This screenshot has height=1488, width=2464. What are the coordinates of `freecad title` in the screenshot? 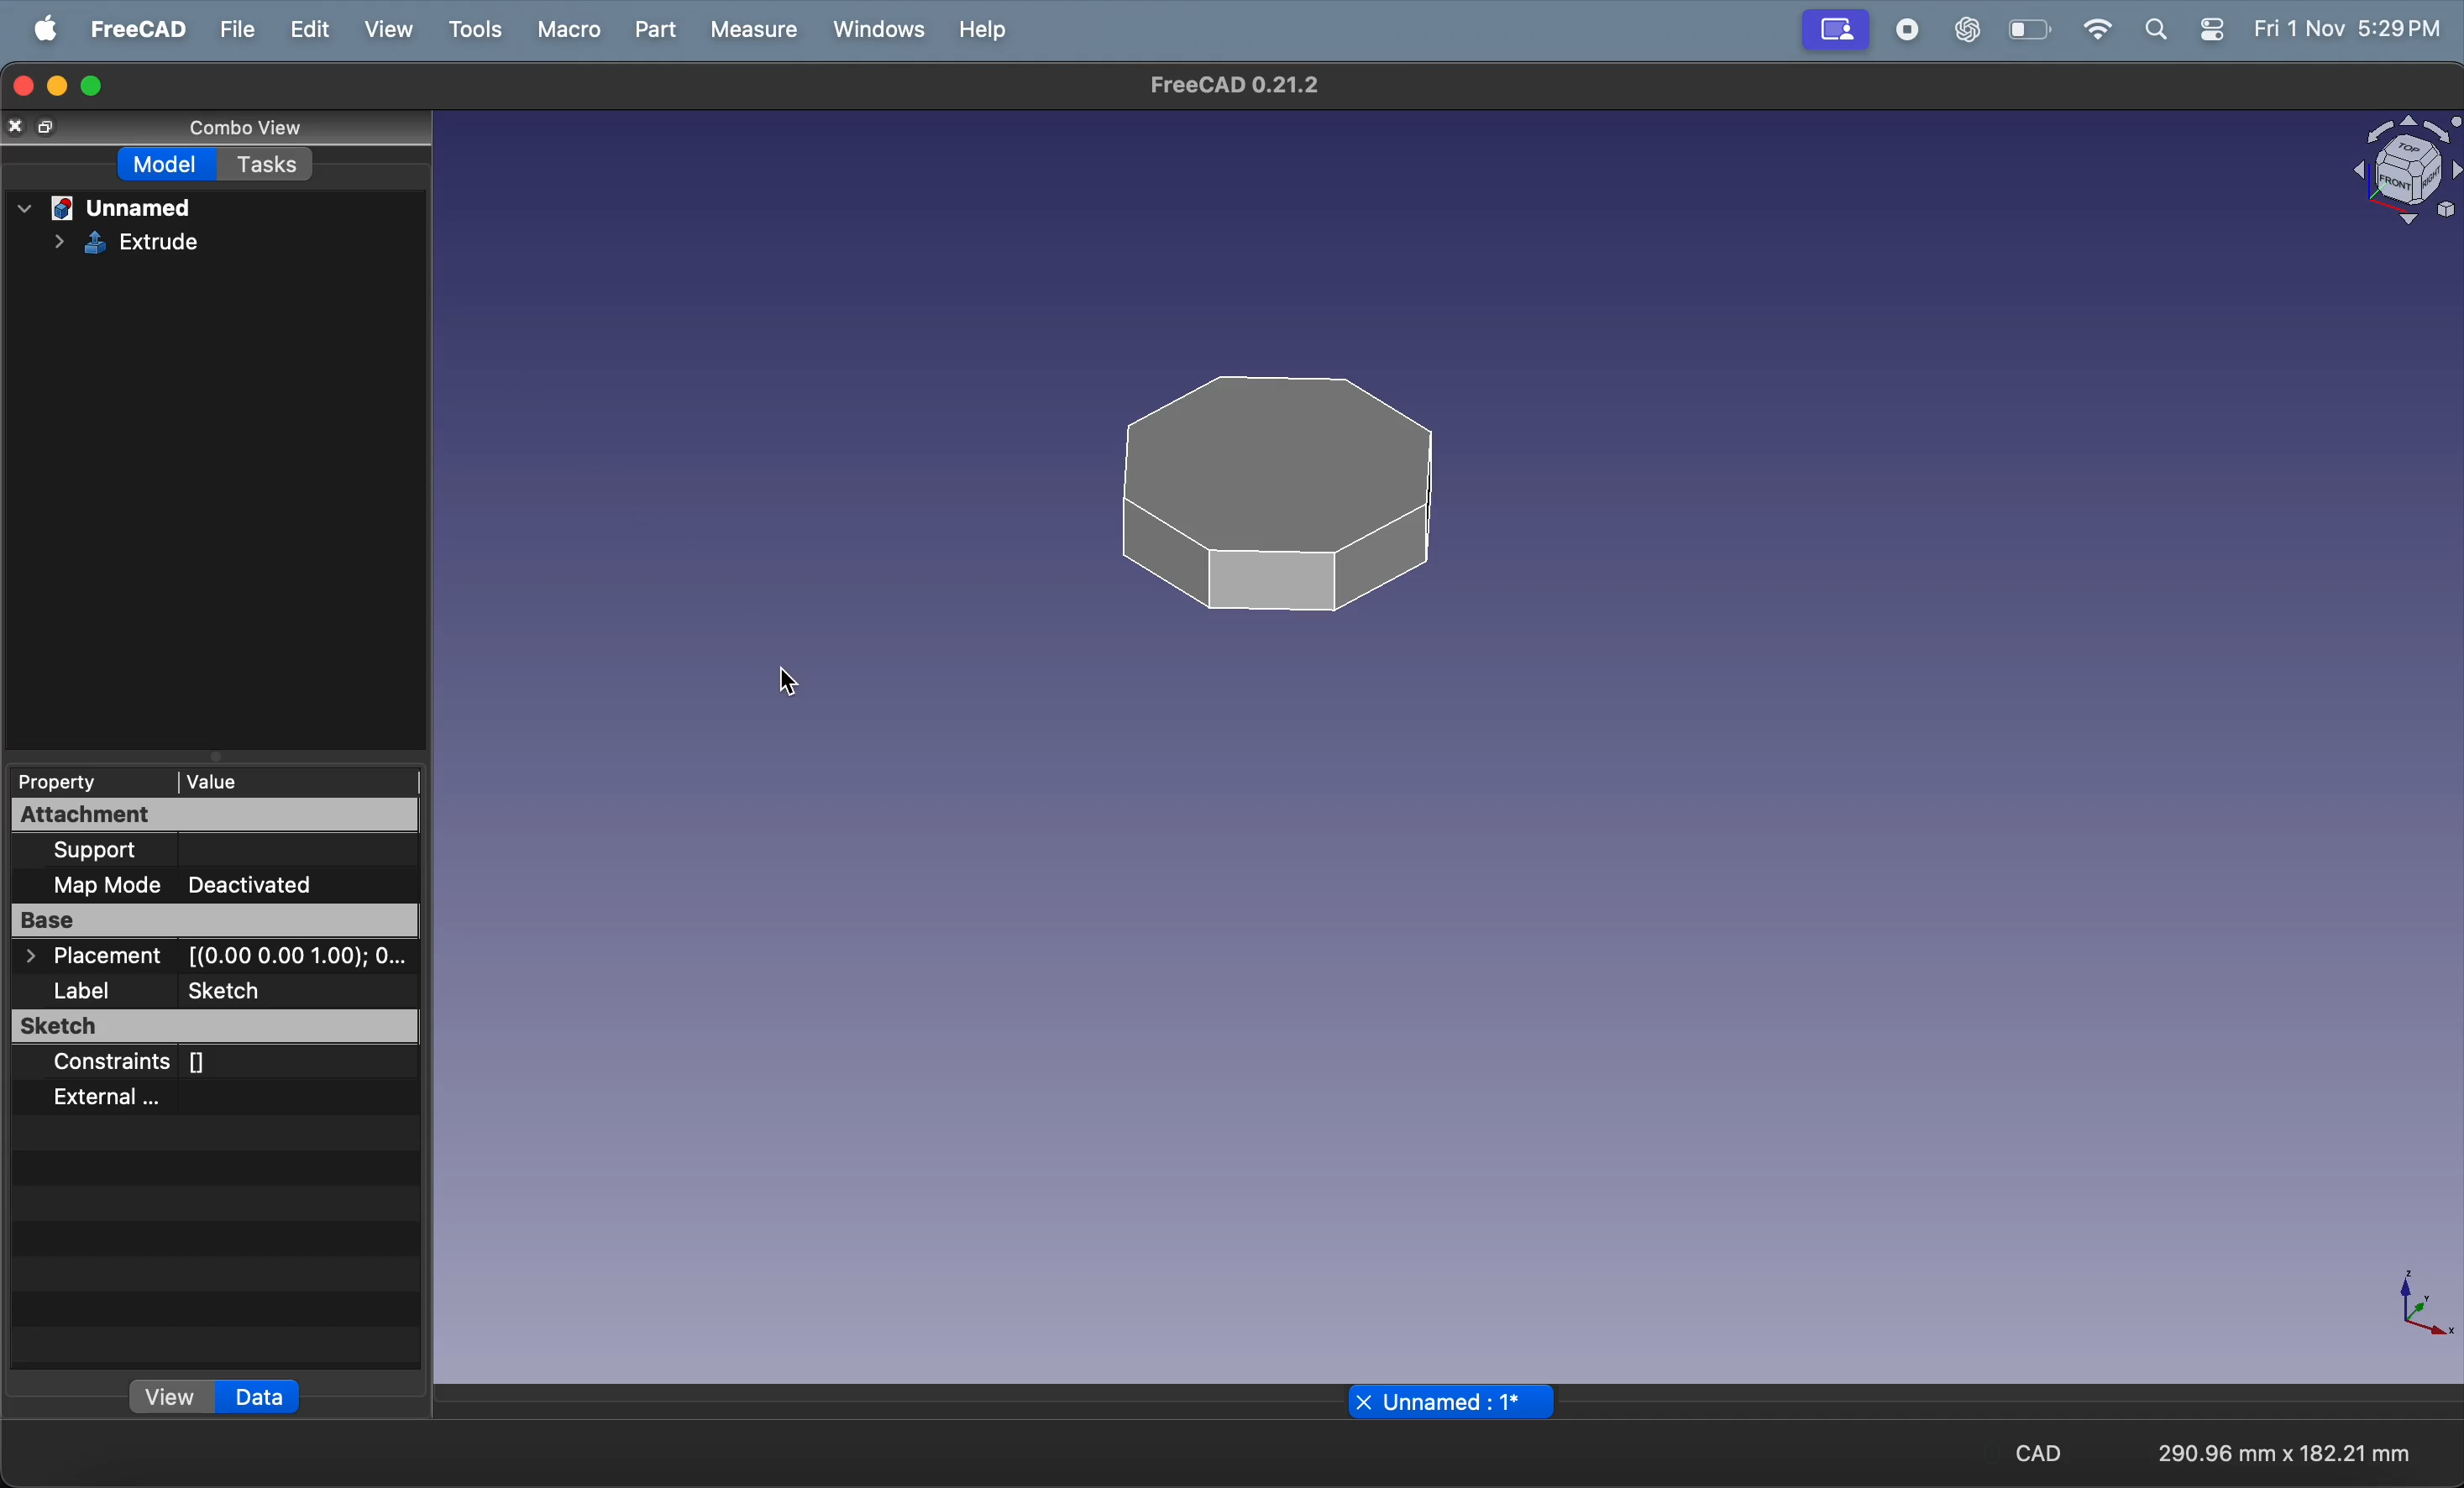 It's located at (1228, 86).